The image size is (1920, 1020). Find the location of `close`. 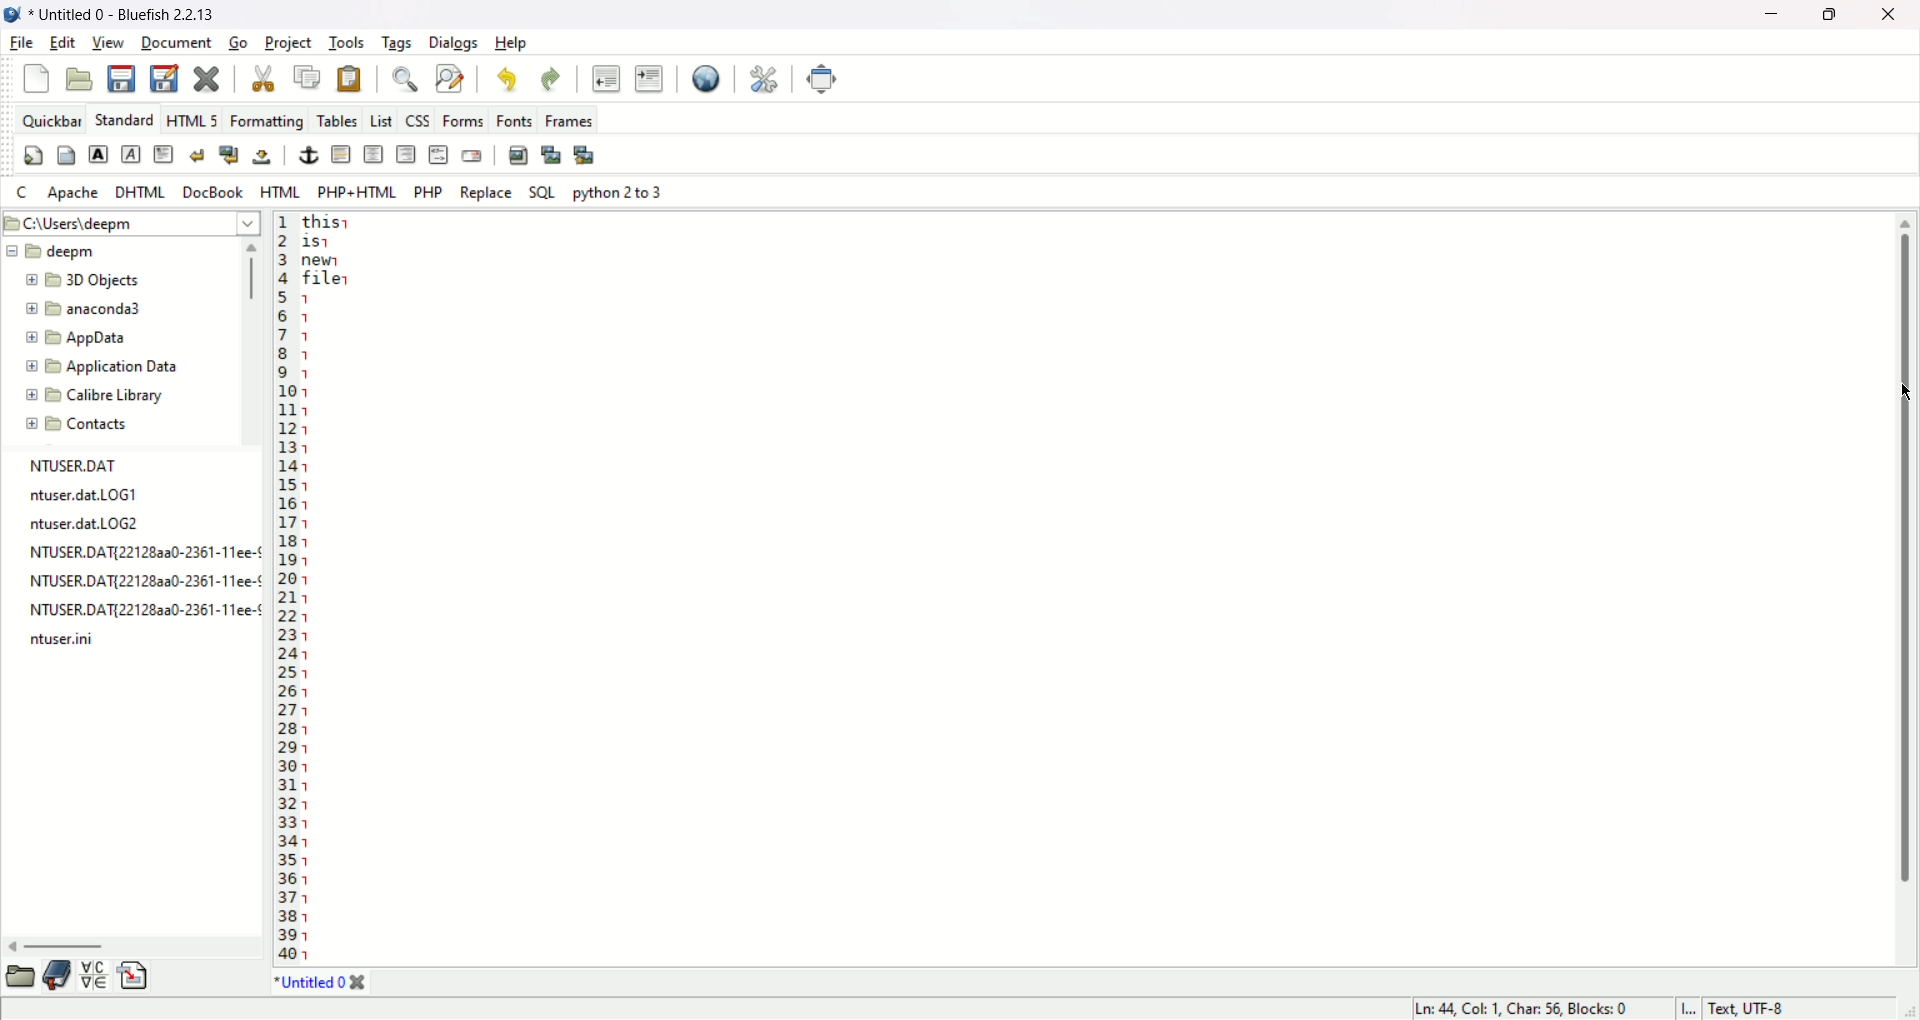

close is located at coordinates (359, 983).